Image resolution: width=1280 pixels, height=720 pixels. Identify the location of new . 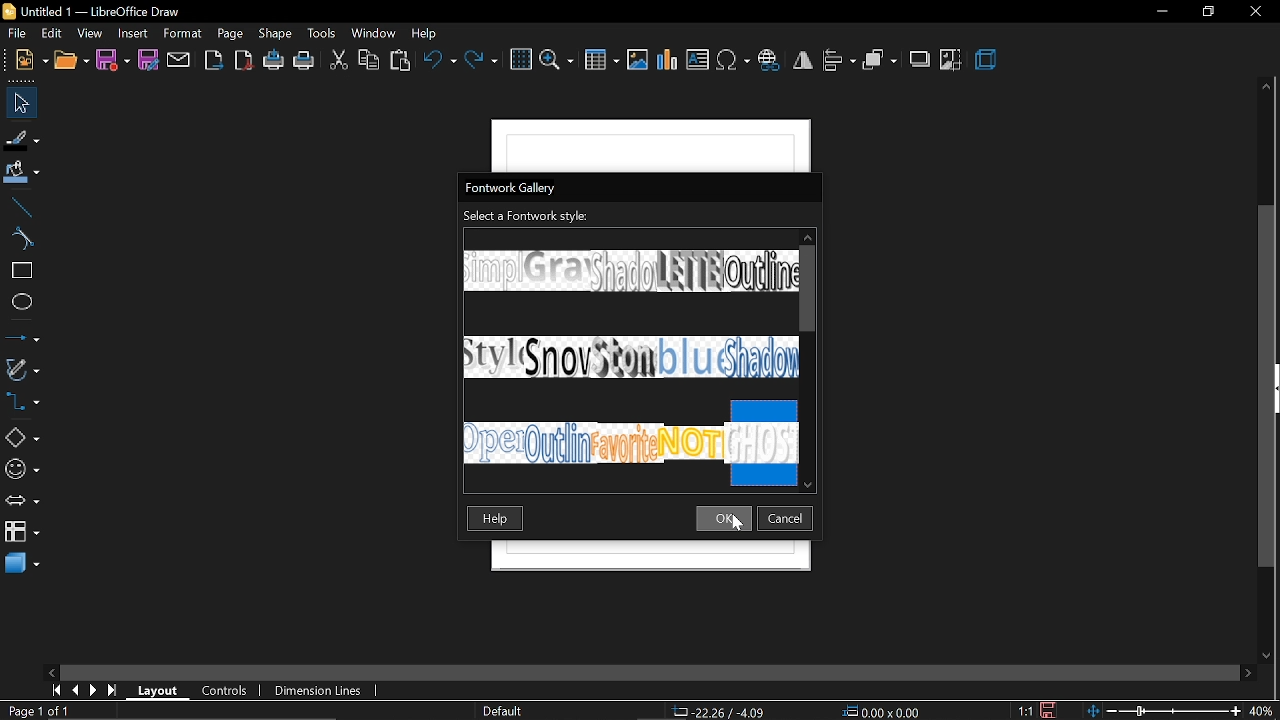
(30, 59).